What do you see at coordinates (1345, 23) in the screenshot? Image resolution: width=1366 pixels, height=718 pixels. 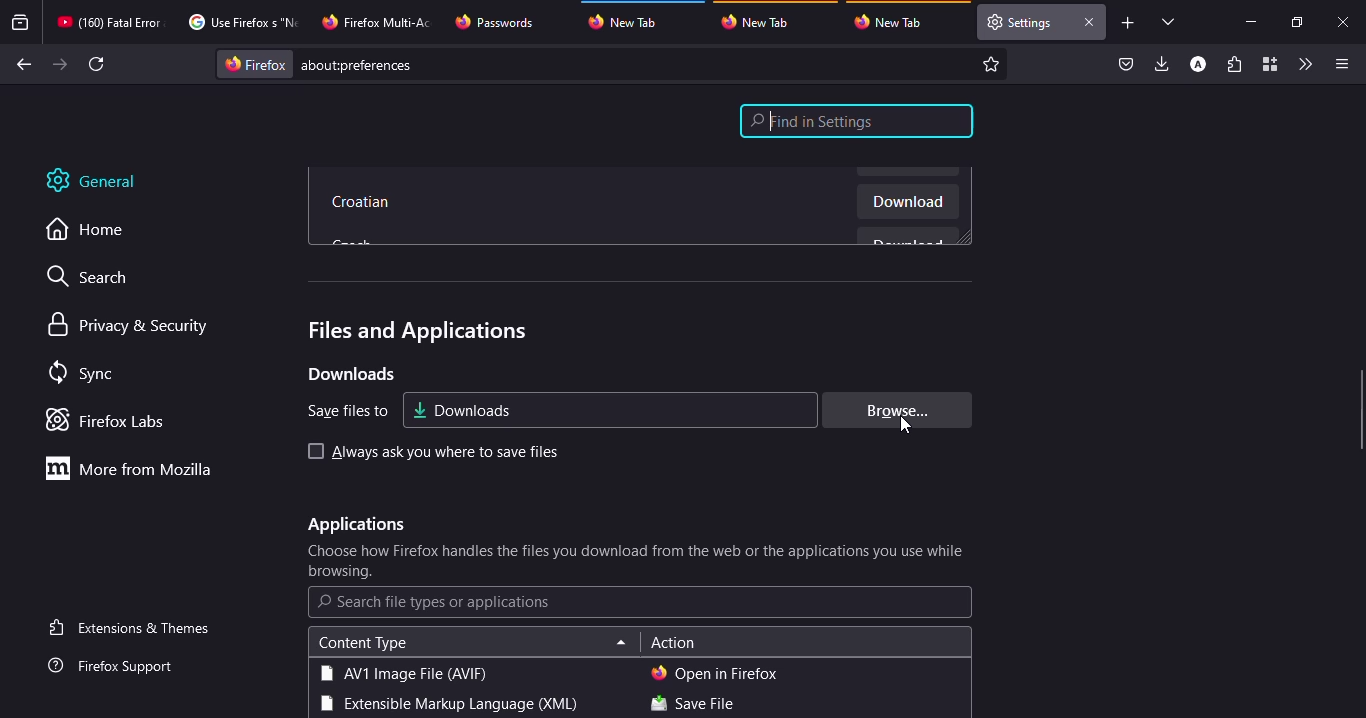 I see `close` at bounding box center [1345, 23].